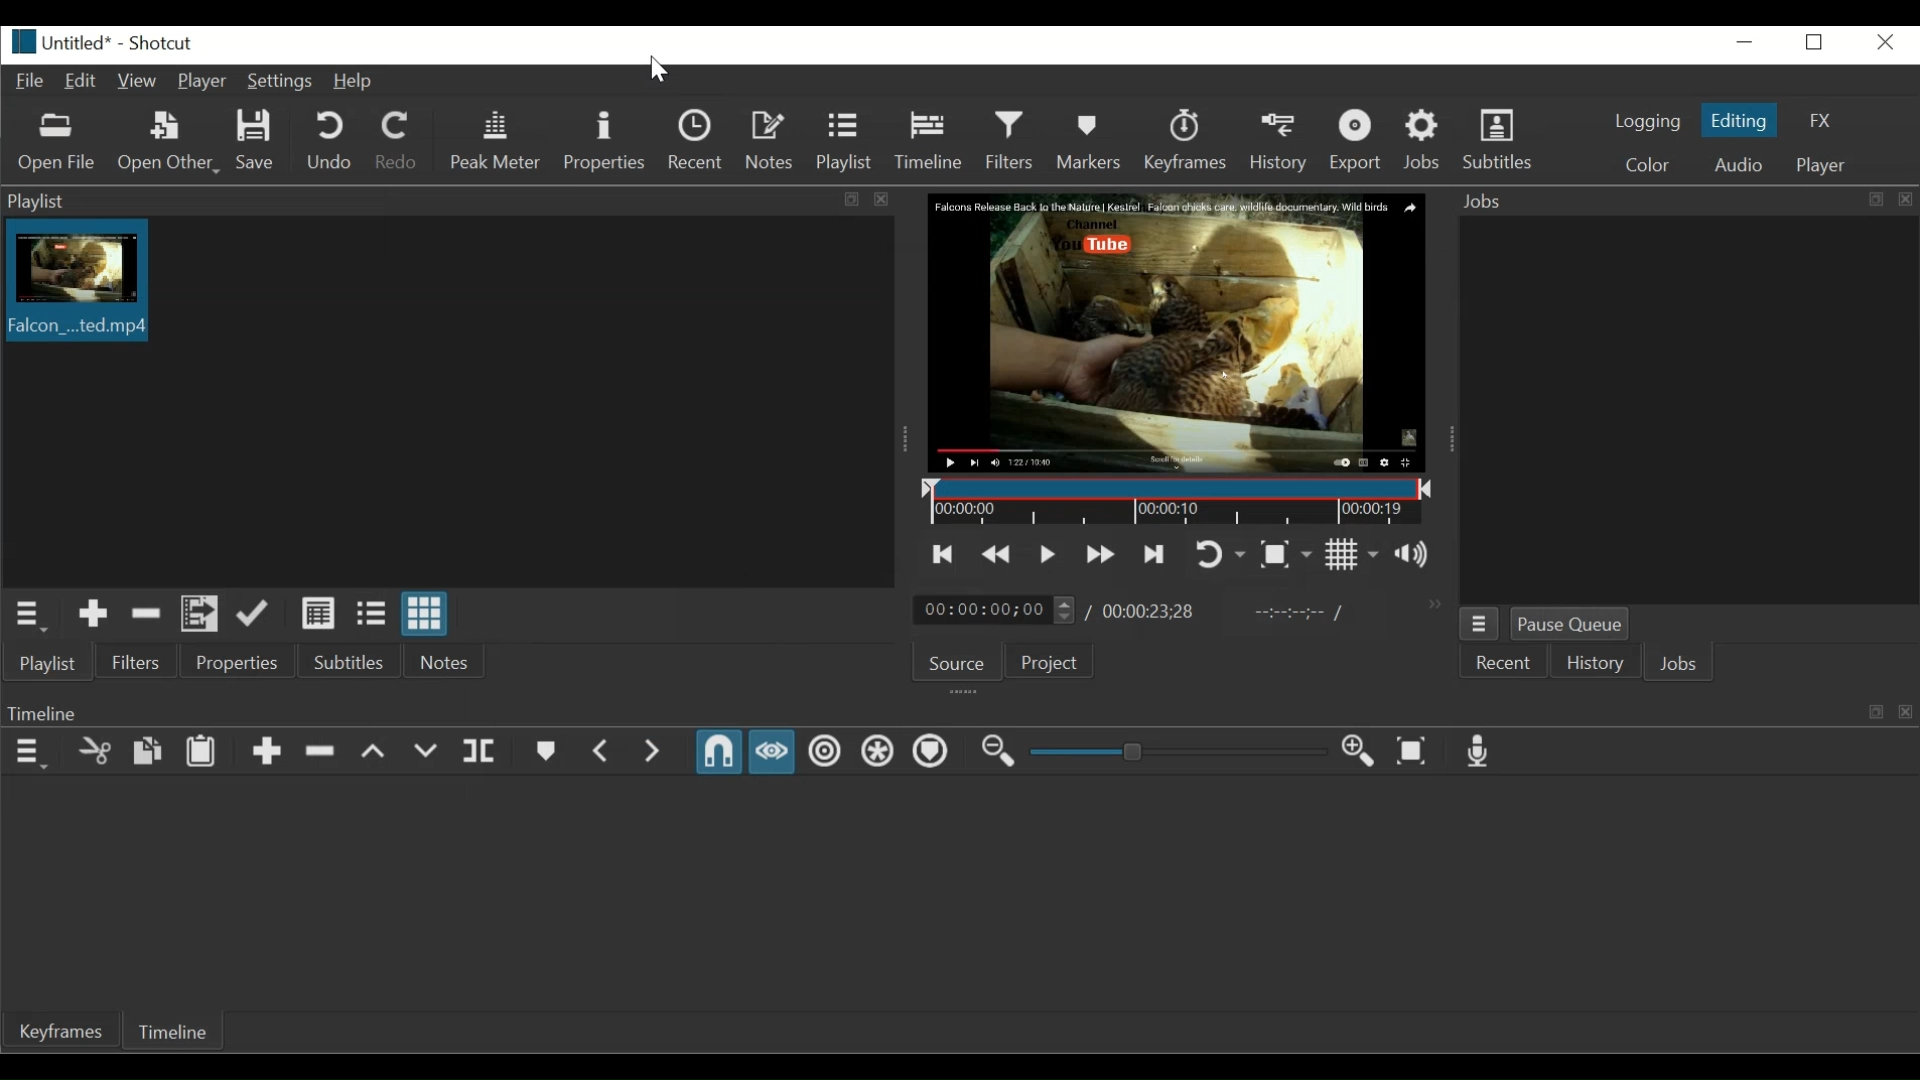  Describe the element at coordinates (449, 660) in the screenshot. I see `Notes` at that location.